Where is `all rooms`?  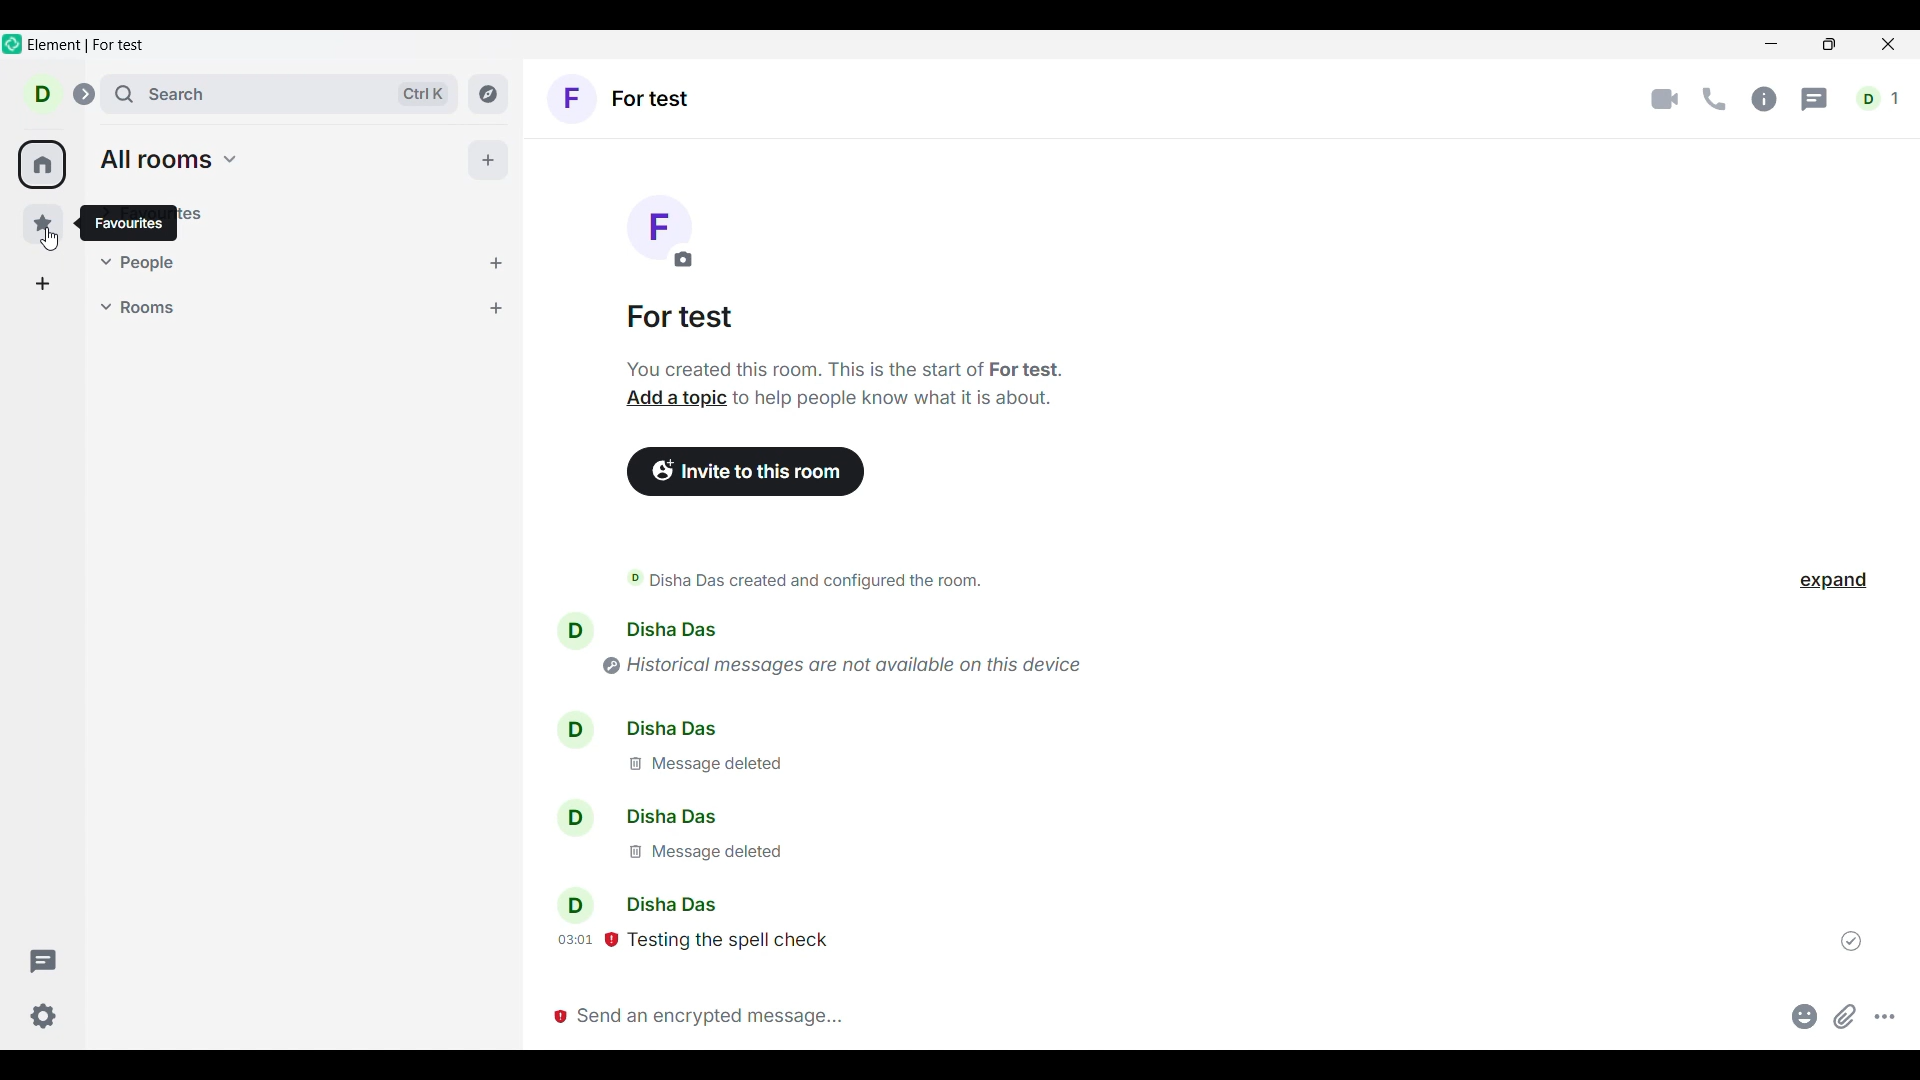 all rooms is located at coordinates (170, 159).